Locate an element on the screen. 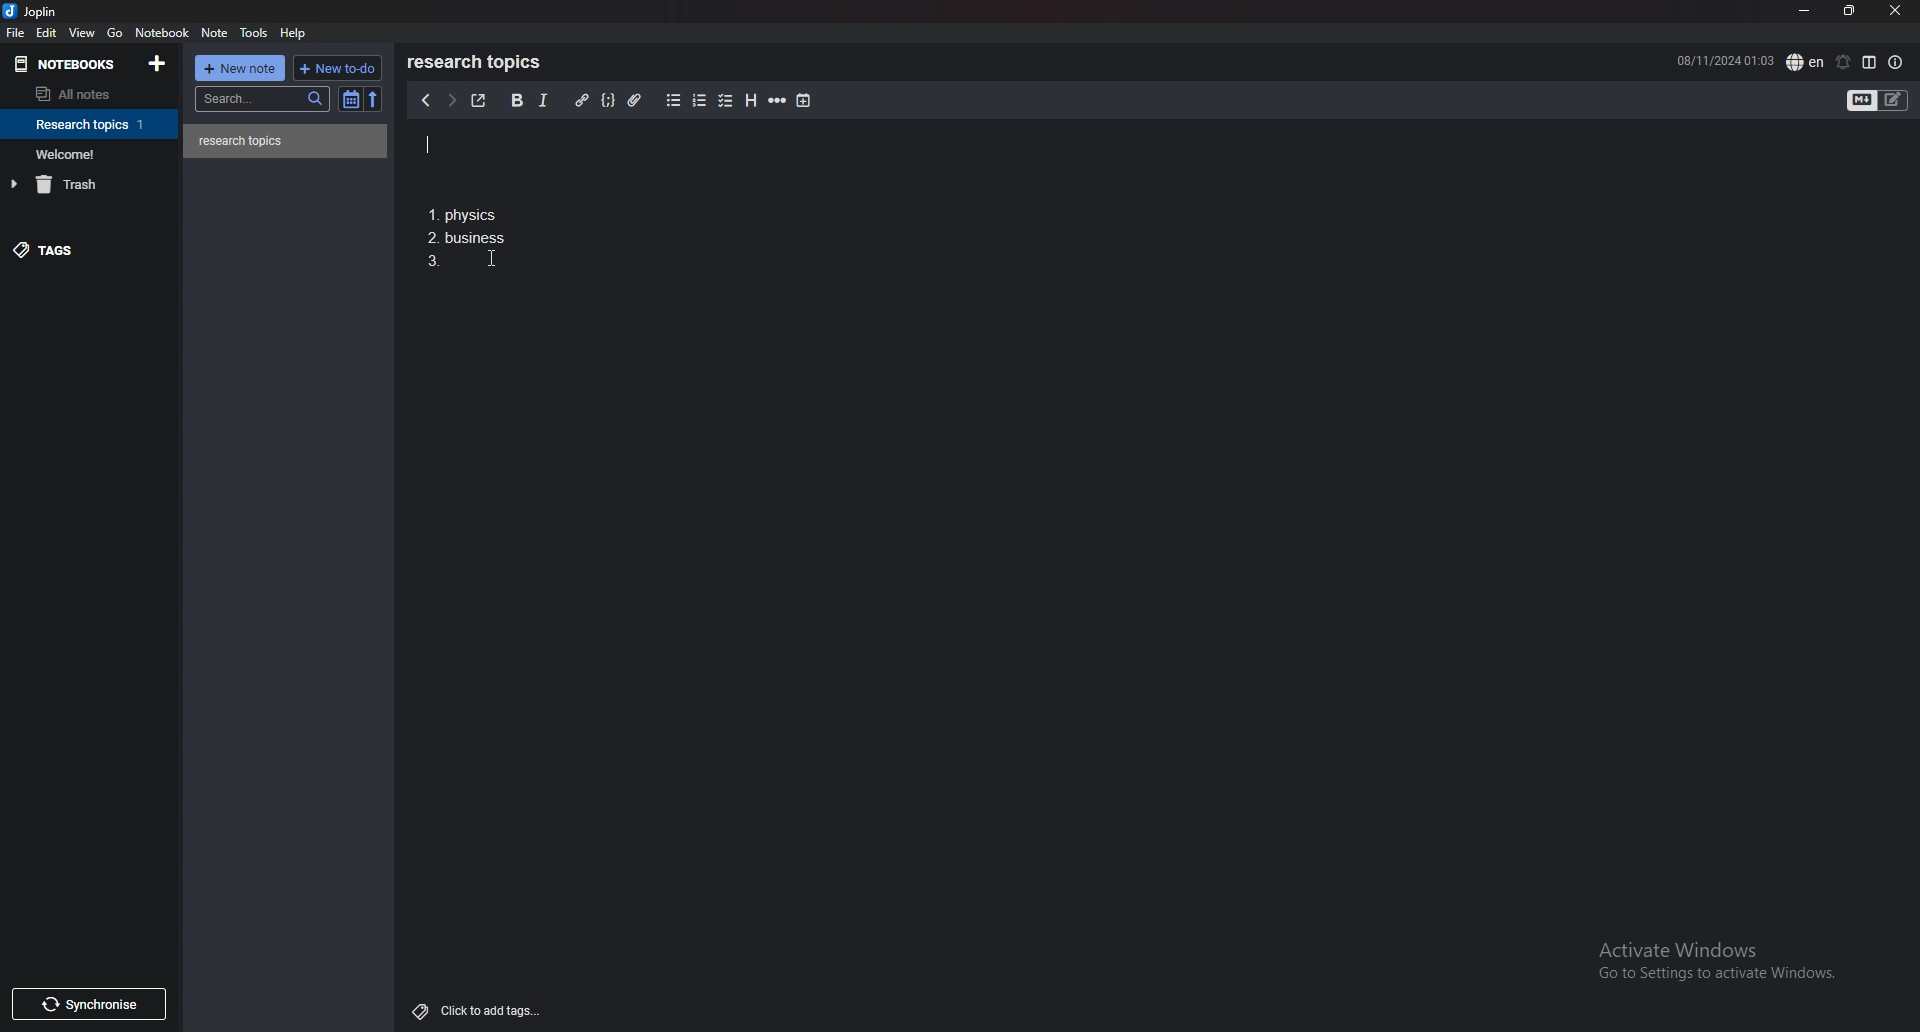  hyperlink is located at coordinates (581, 101).